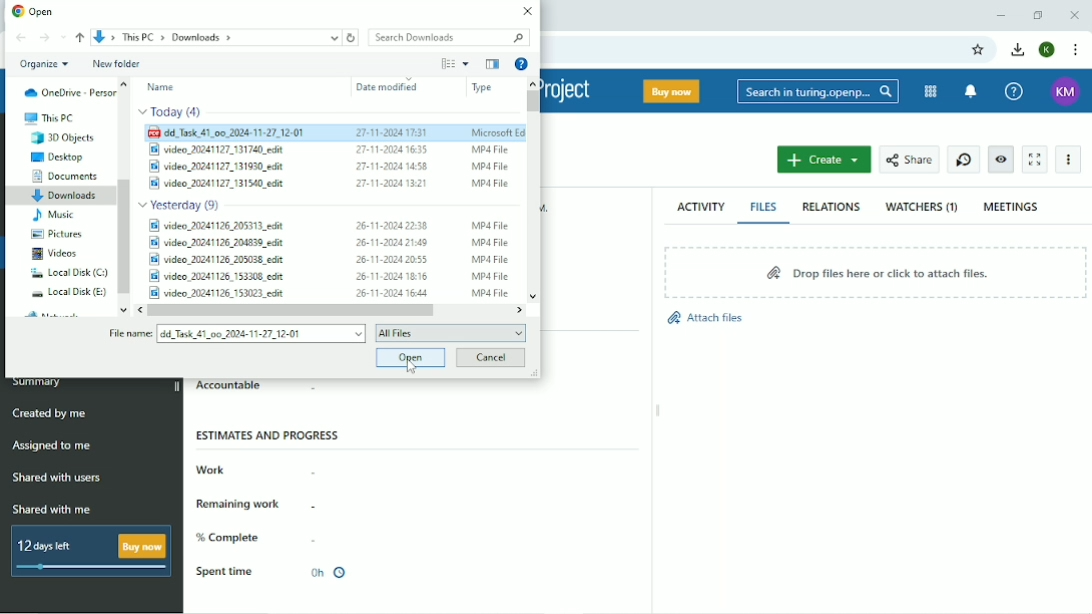 Image resolution: width=1092 pixels, height=614 pixels. What do you see at coordinates (270, 435) in the screenshot?
I see `Estimates and progress` at bounding box center [270, 435].